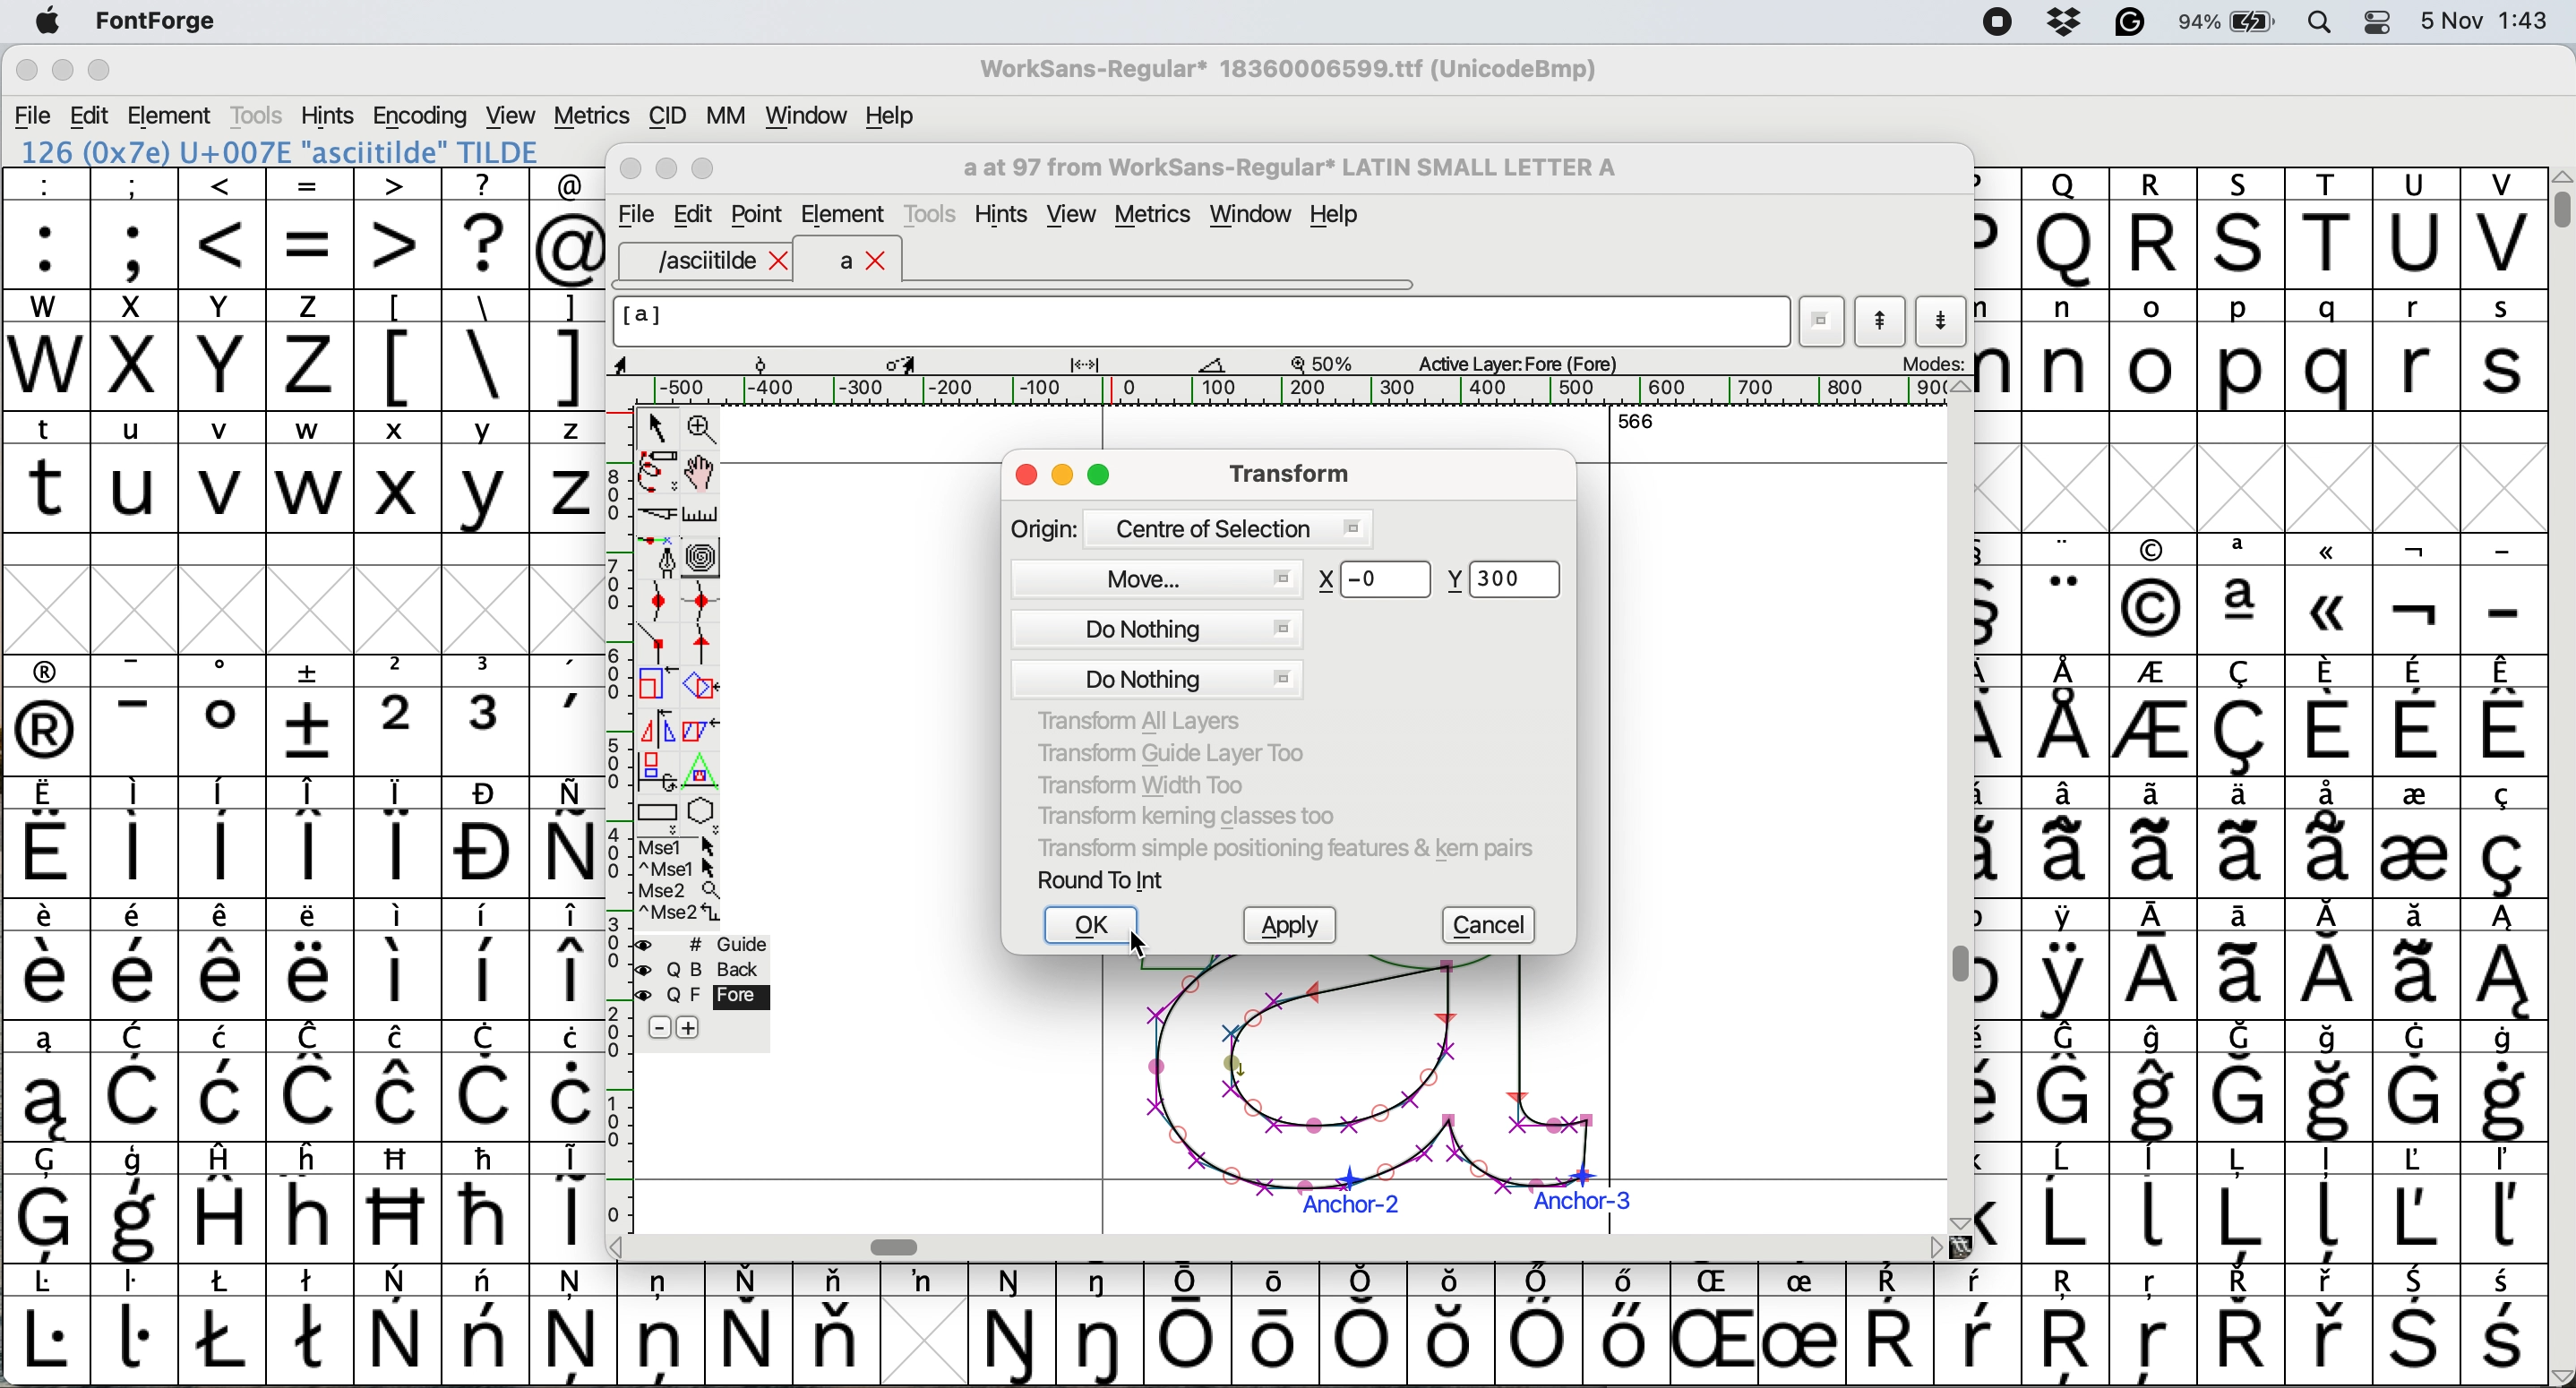 The image size is (2576, 1388). I want to click on view, so click(1070, 215).